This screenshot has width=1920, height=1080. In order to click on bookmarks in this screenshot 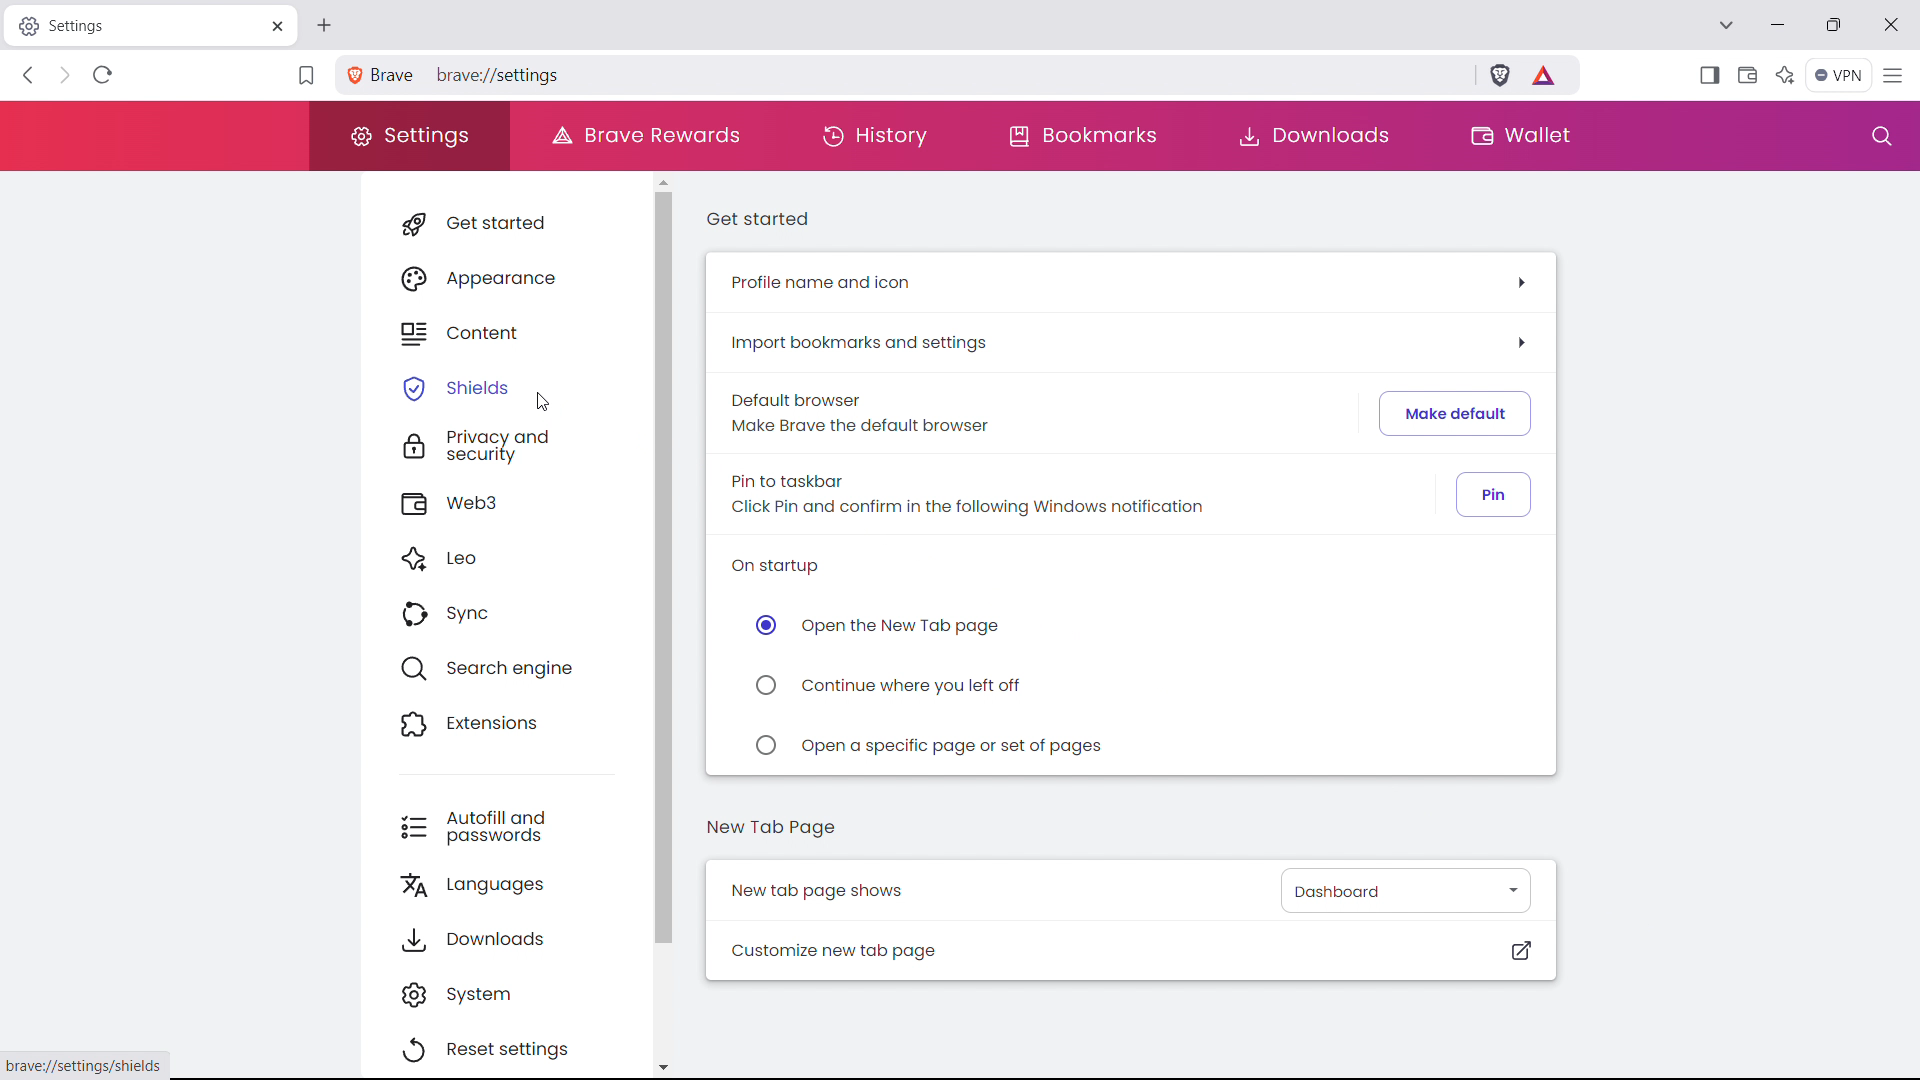, I will do `click(1083, 136)`.